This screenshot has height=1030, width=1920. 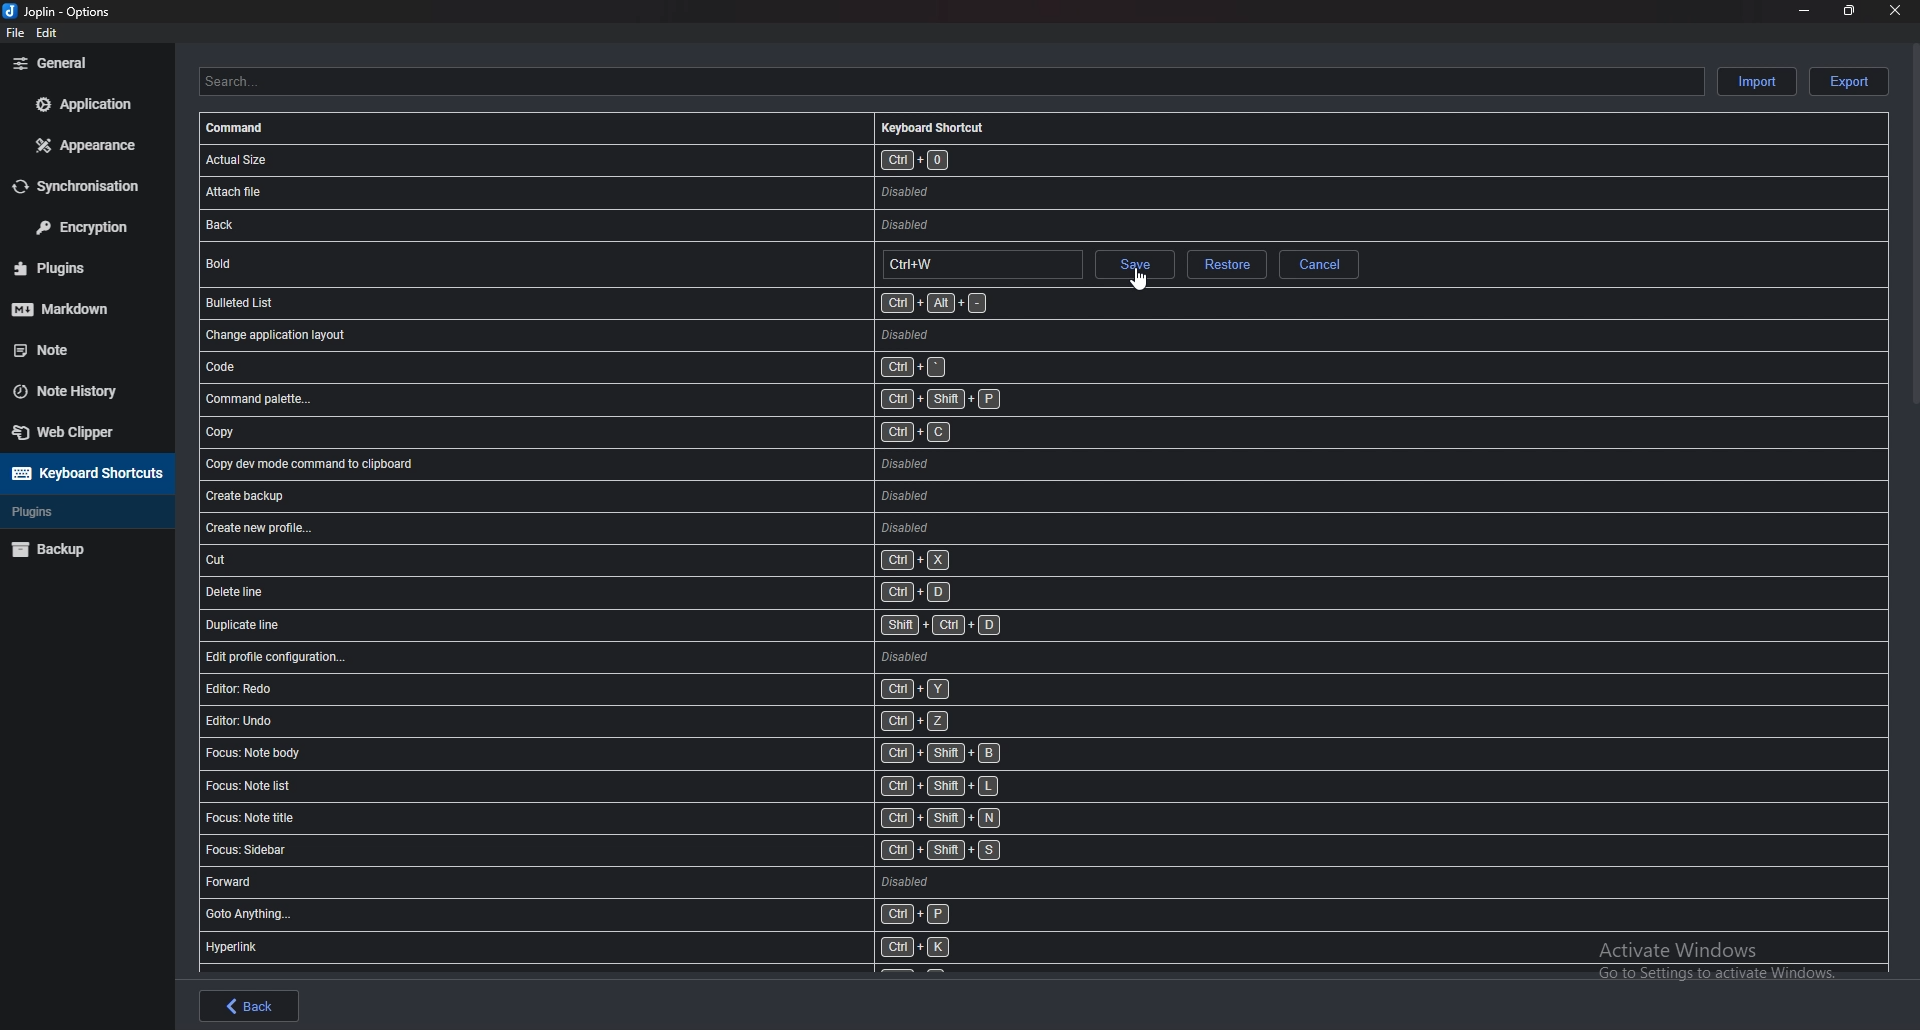 I want to click on Export, so click(x=1851, y=82).